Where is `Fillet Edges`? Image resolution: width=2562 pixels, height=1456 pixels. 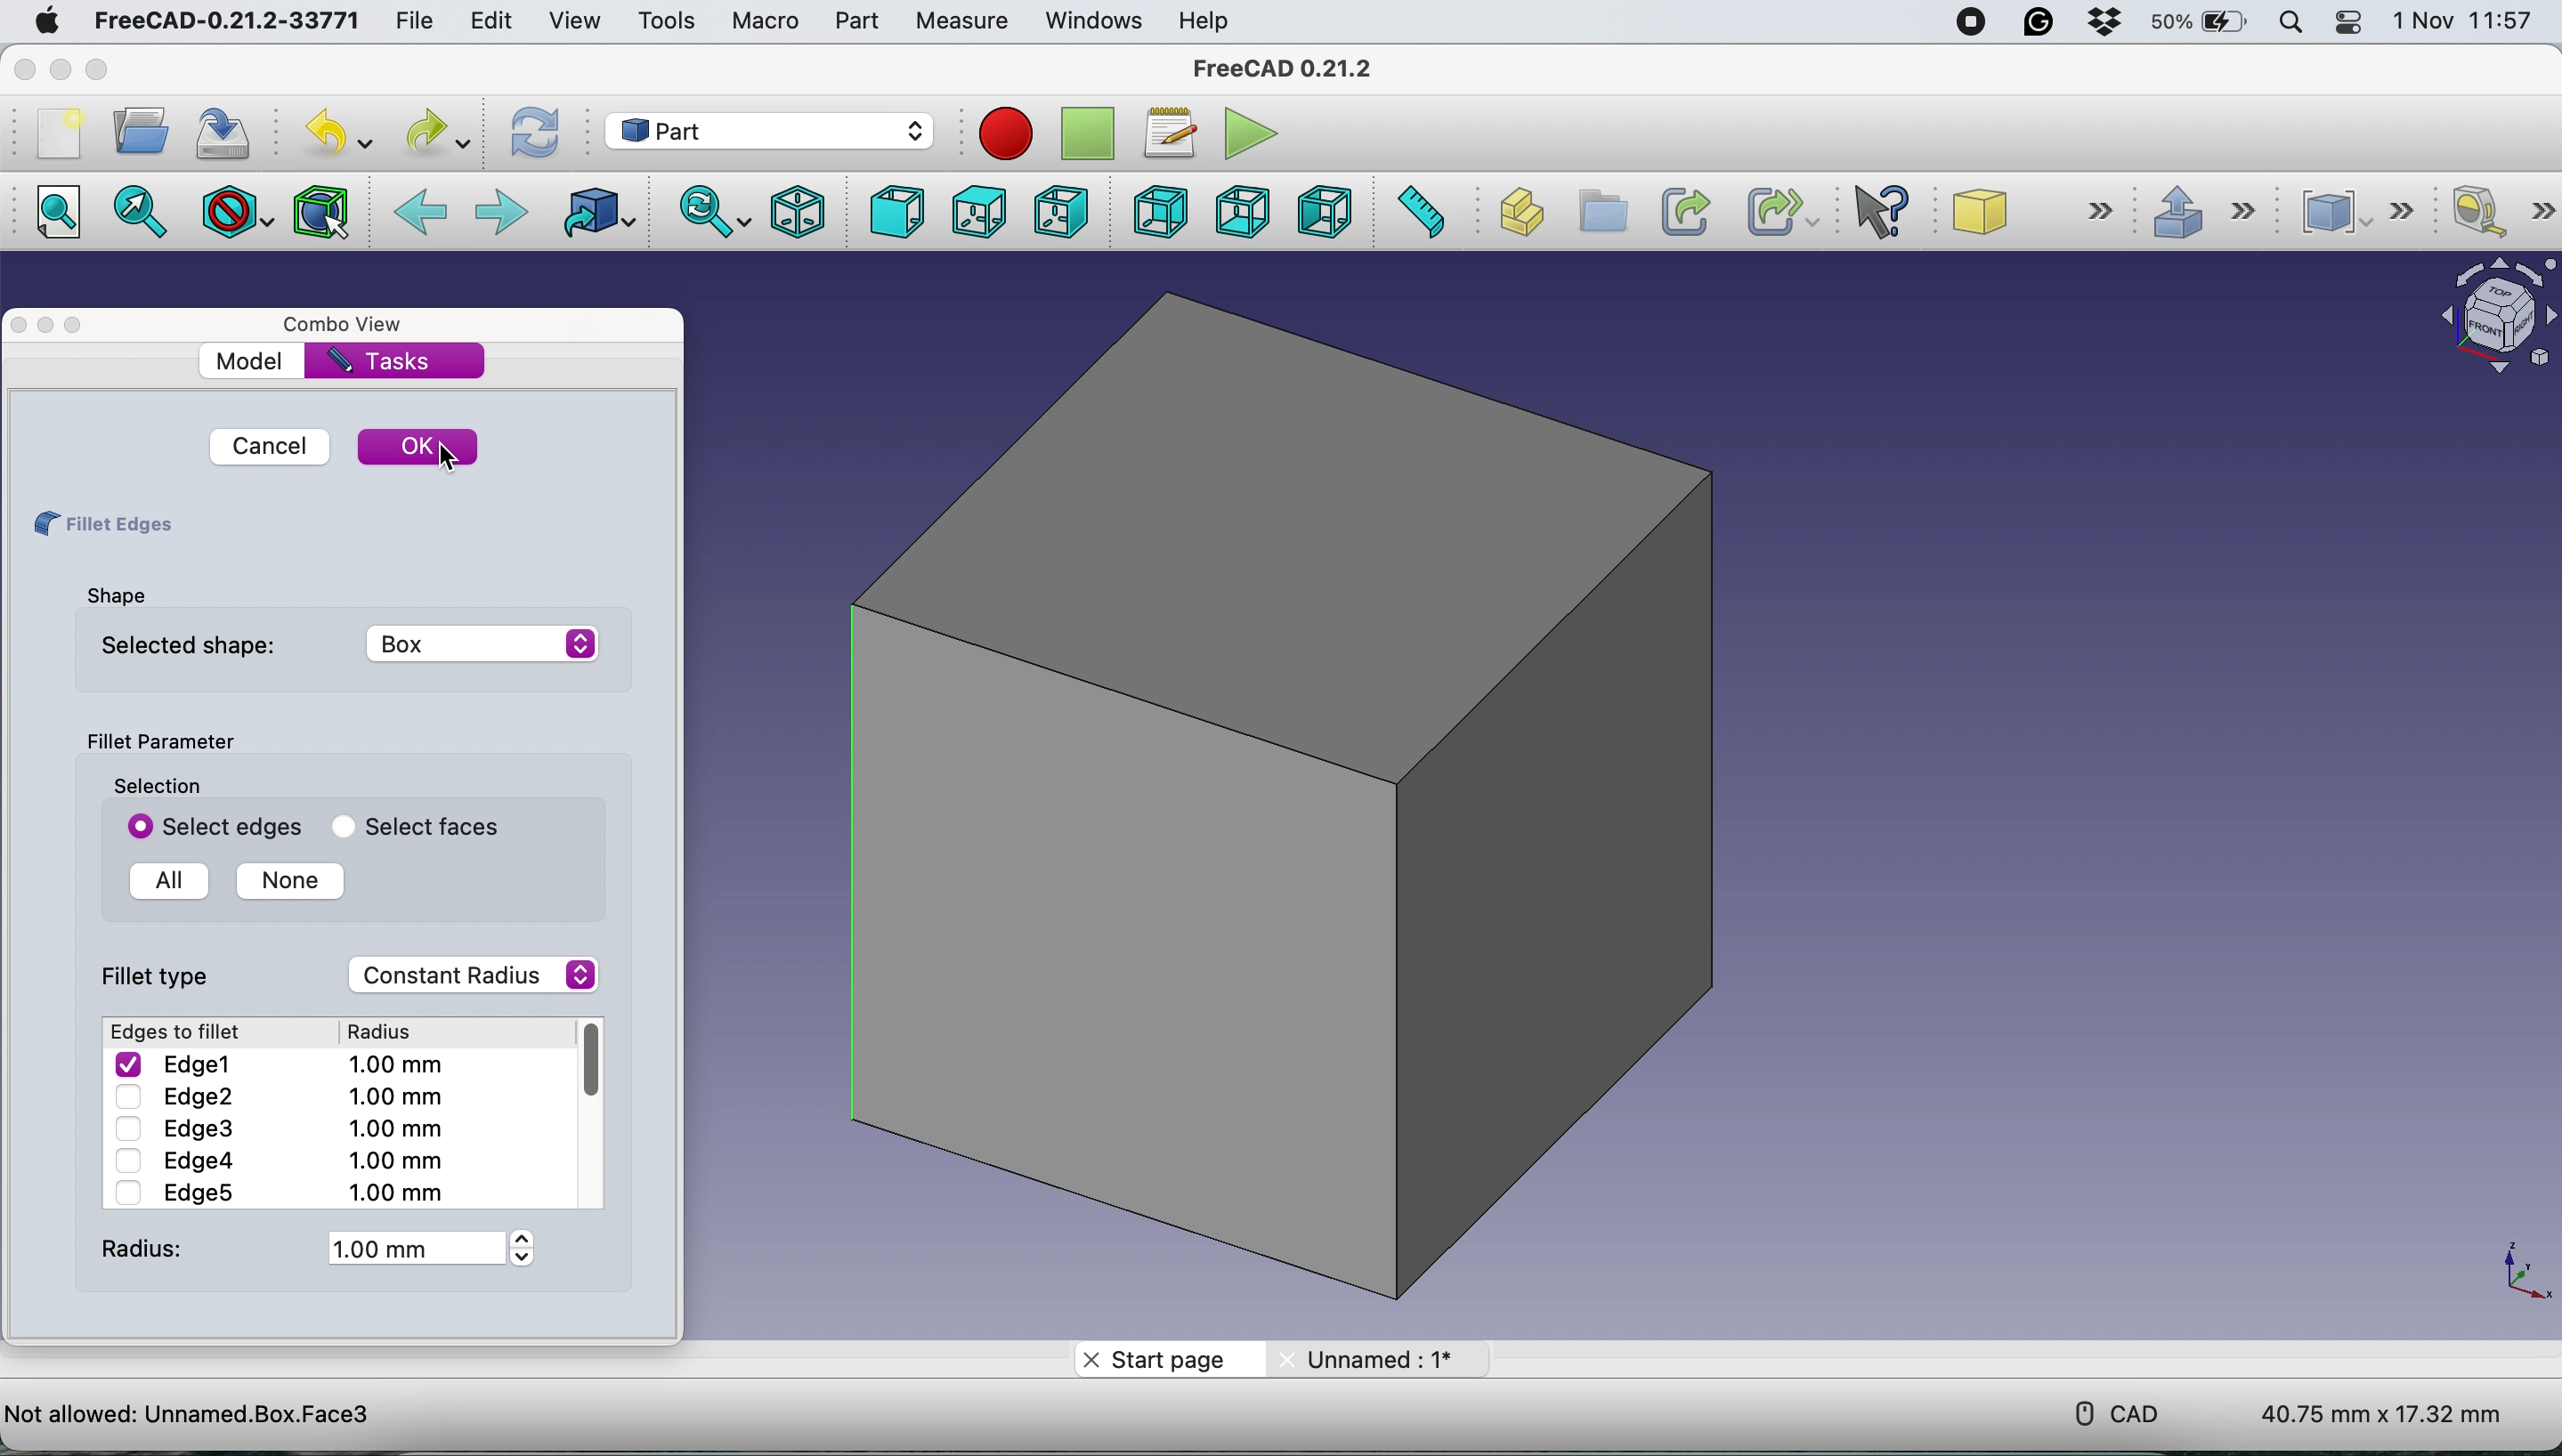 Fillet Edges is located at coordinates (100, 525).